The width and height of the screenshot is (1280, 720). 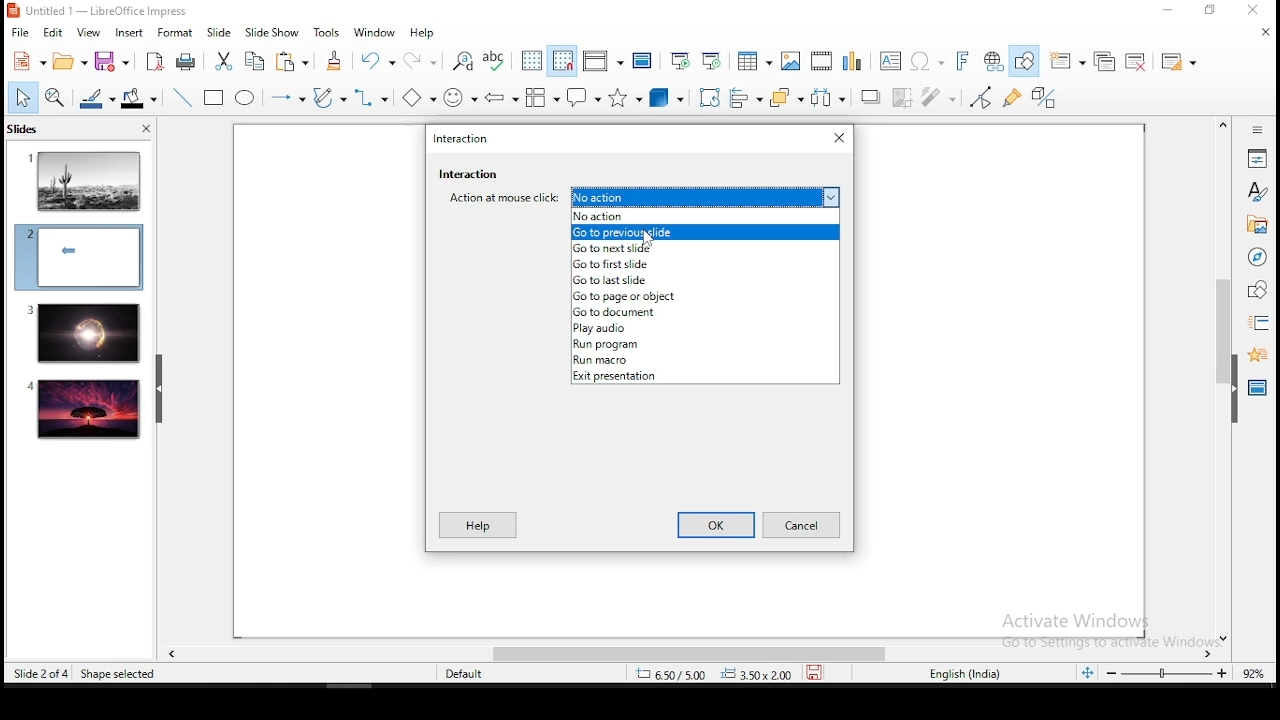 What do you see at coordinates (673, 676) in the screenshot?
I see `8.60/-0.26` at bounding box center [673, 676].